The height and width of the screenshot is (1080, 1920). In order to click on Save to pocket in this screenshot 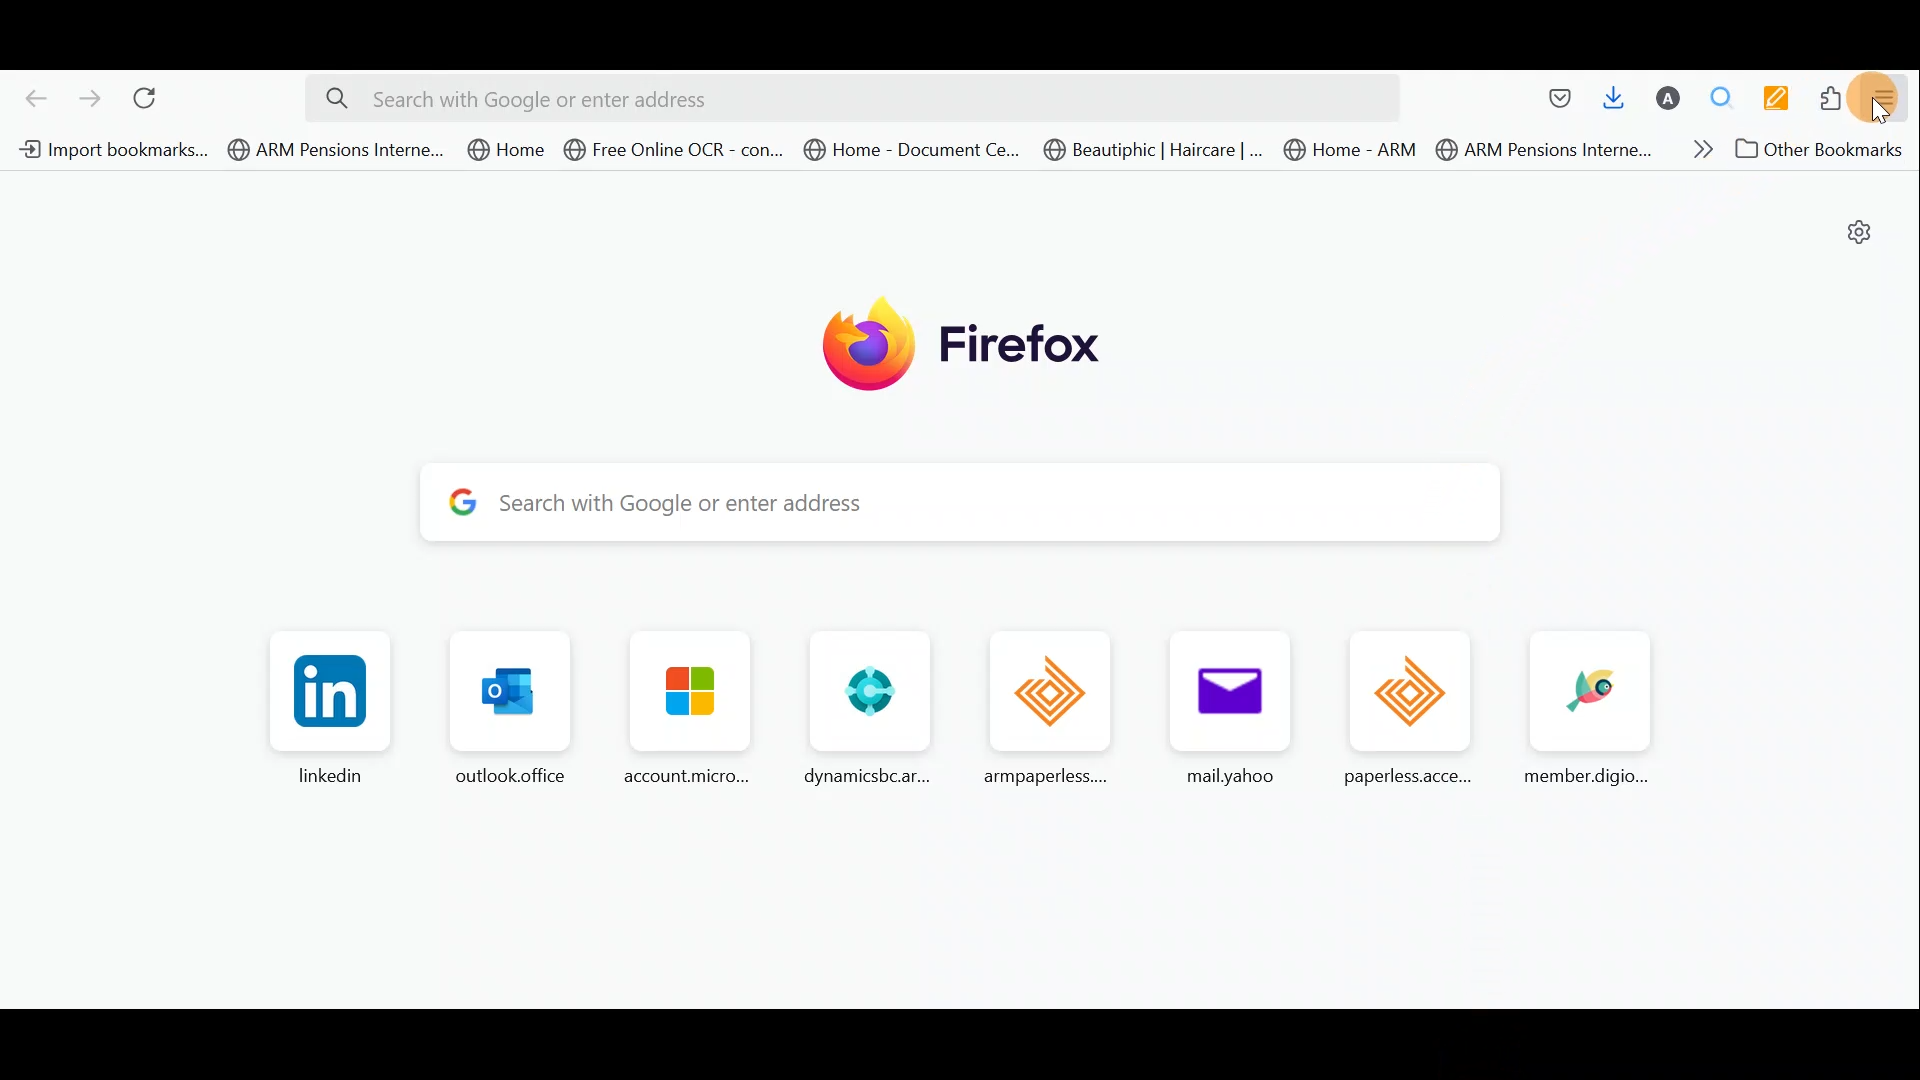, I will do `click(1556, 103)`.